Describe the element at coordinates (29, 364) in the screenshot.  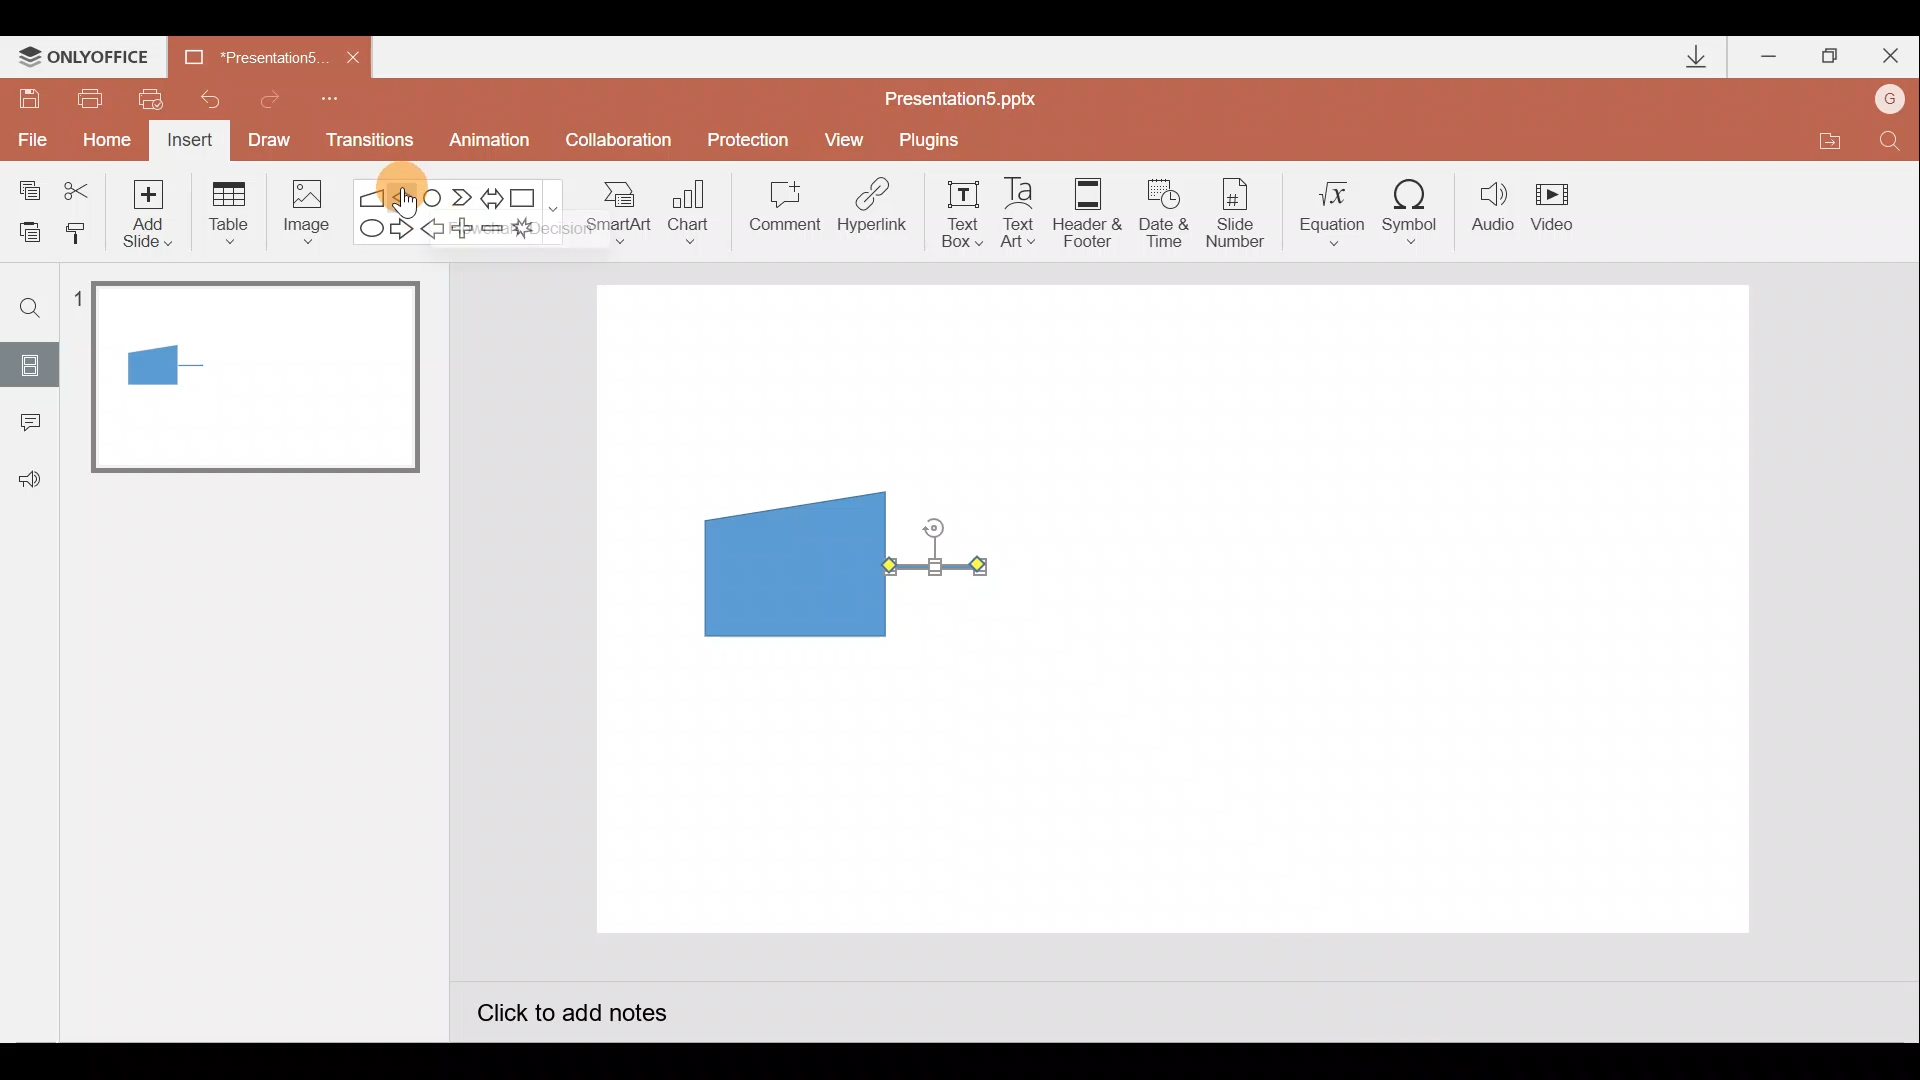
I see `Slides` at that location.